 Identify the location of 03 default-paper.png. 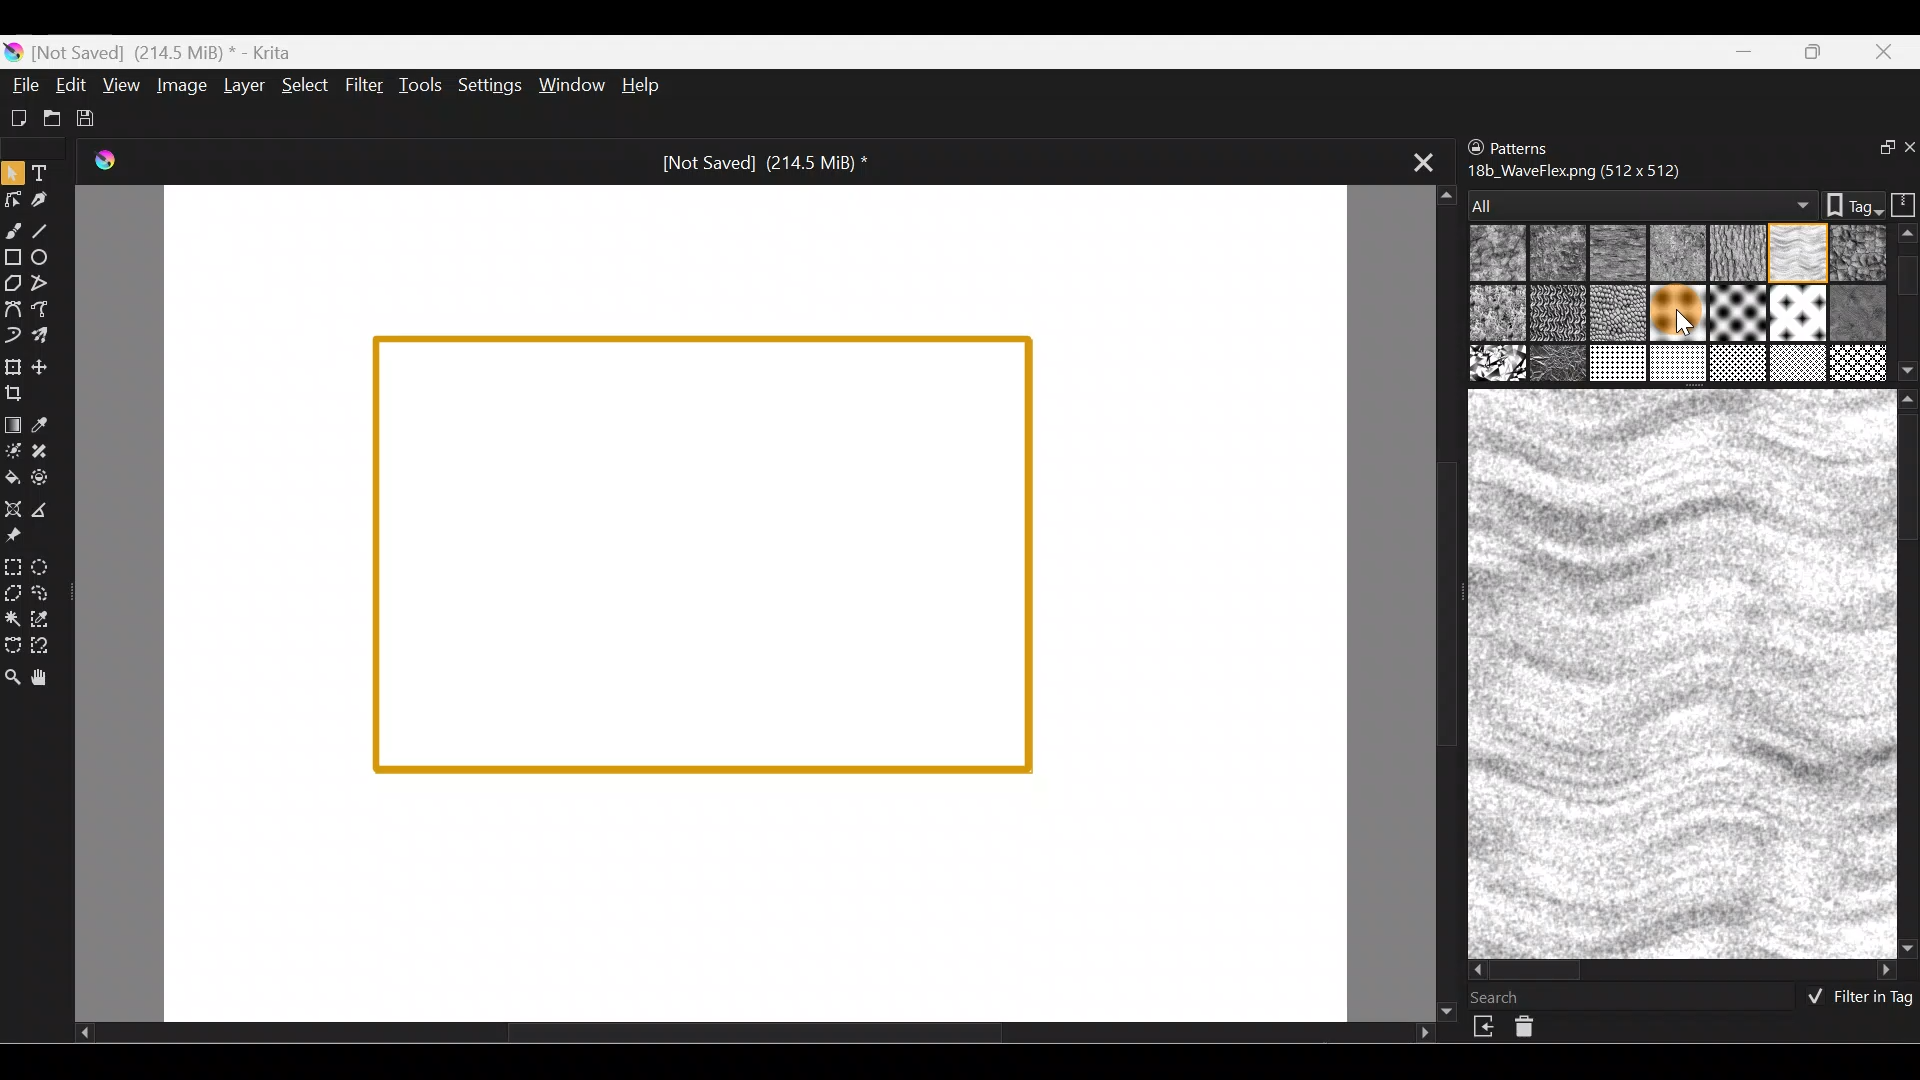
(1674, 255).